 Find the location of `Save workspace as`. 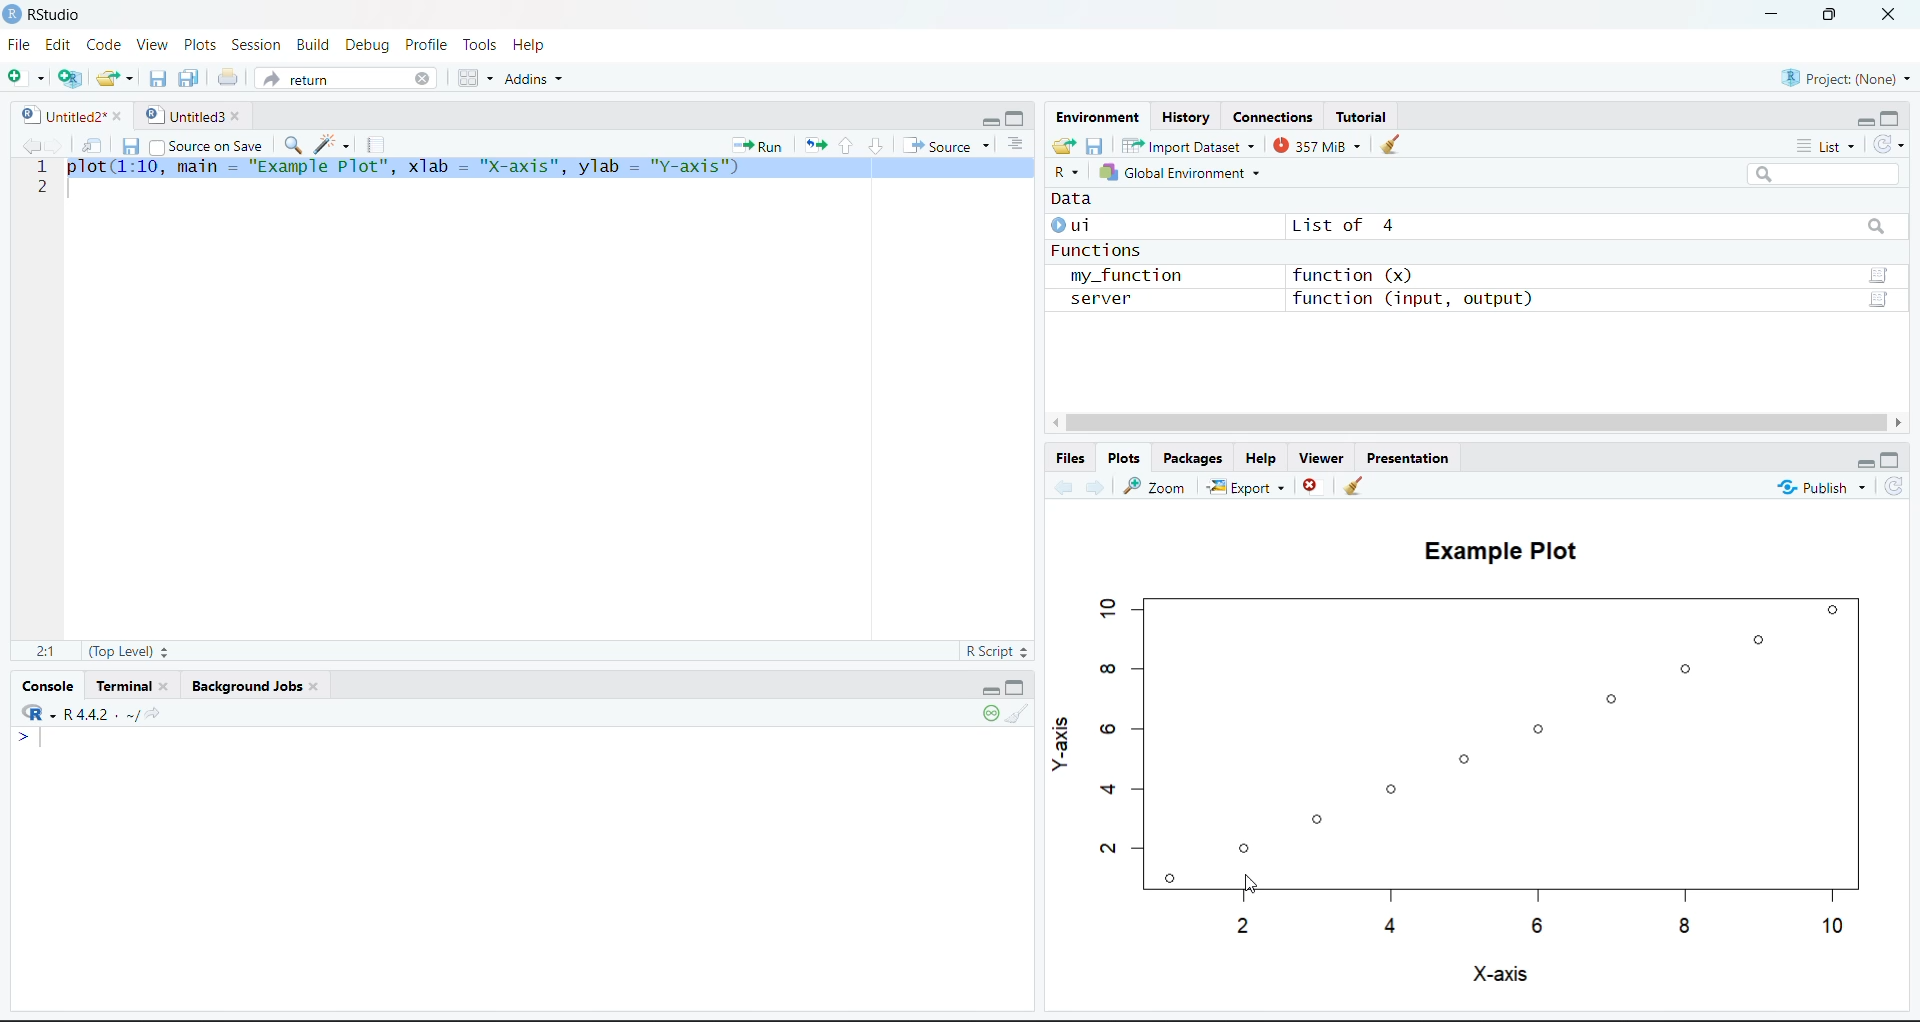

Save workspace as is located at coordinates (1095, 145).